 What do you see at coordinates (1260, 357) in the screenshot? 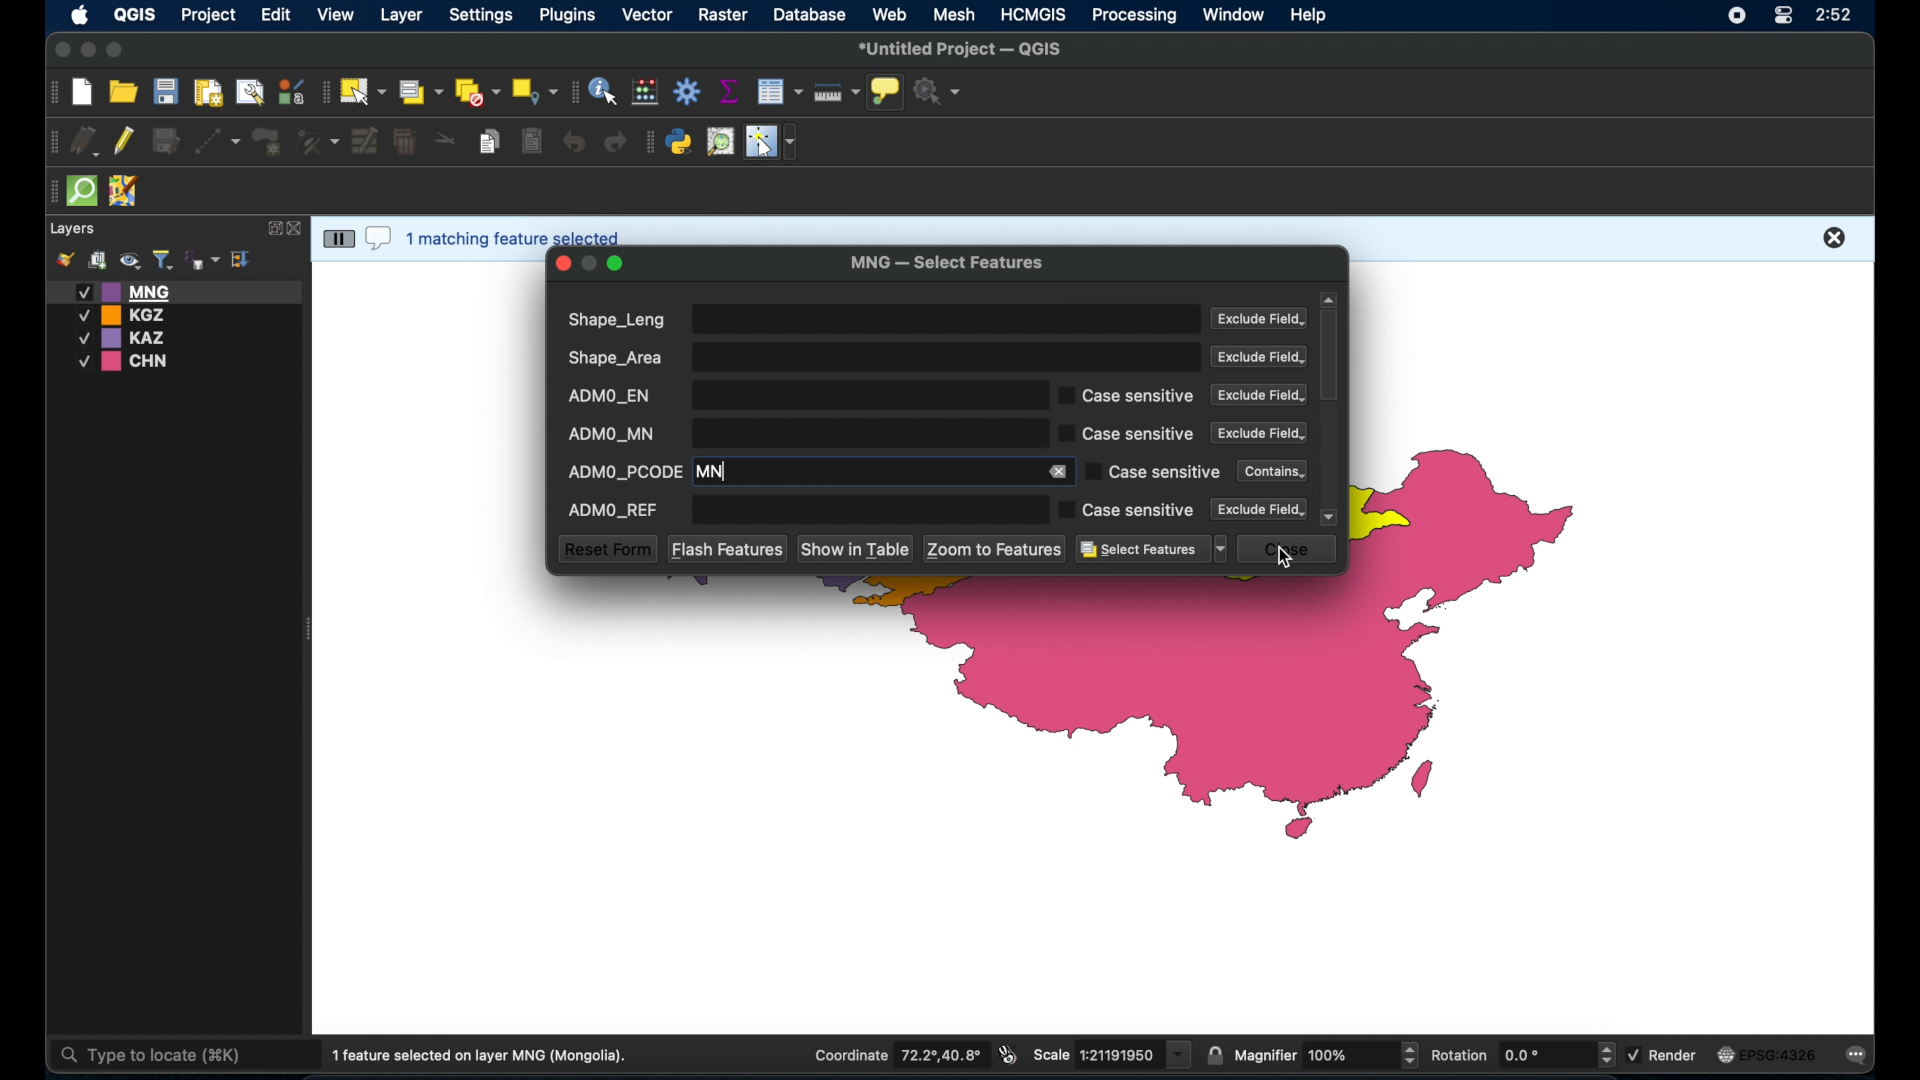
I see `exclude field` at bounding box center [1260, 357].